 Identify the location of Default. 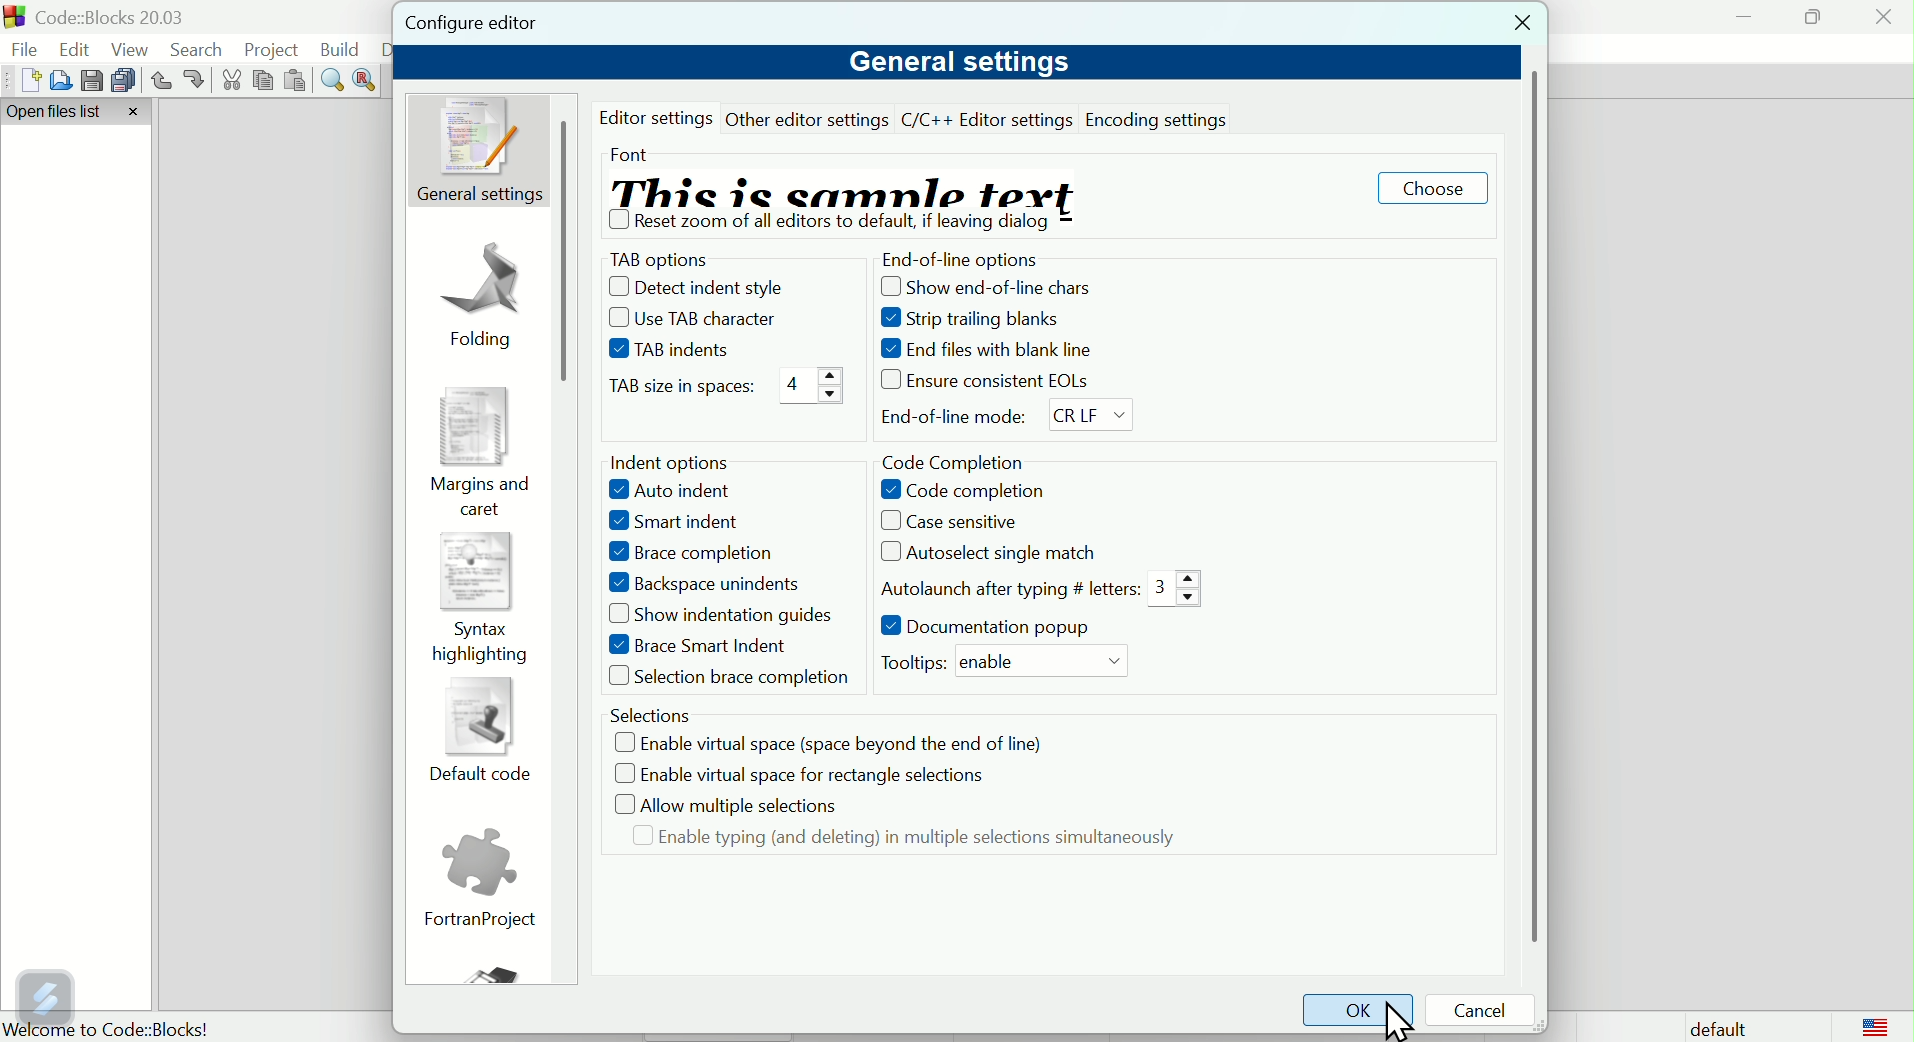
(1714, 1026).